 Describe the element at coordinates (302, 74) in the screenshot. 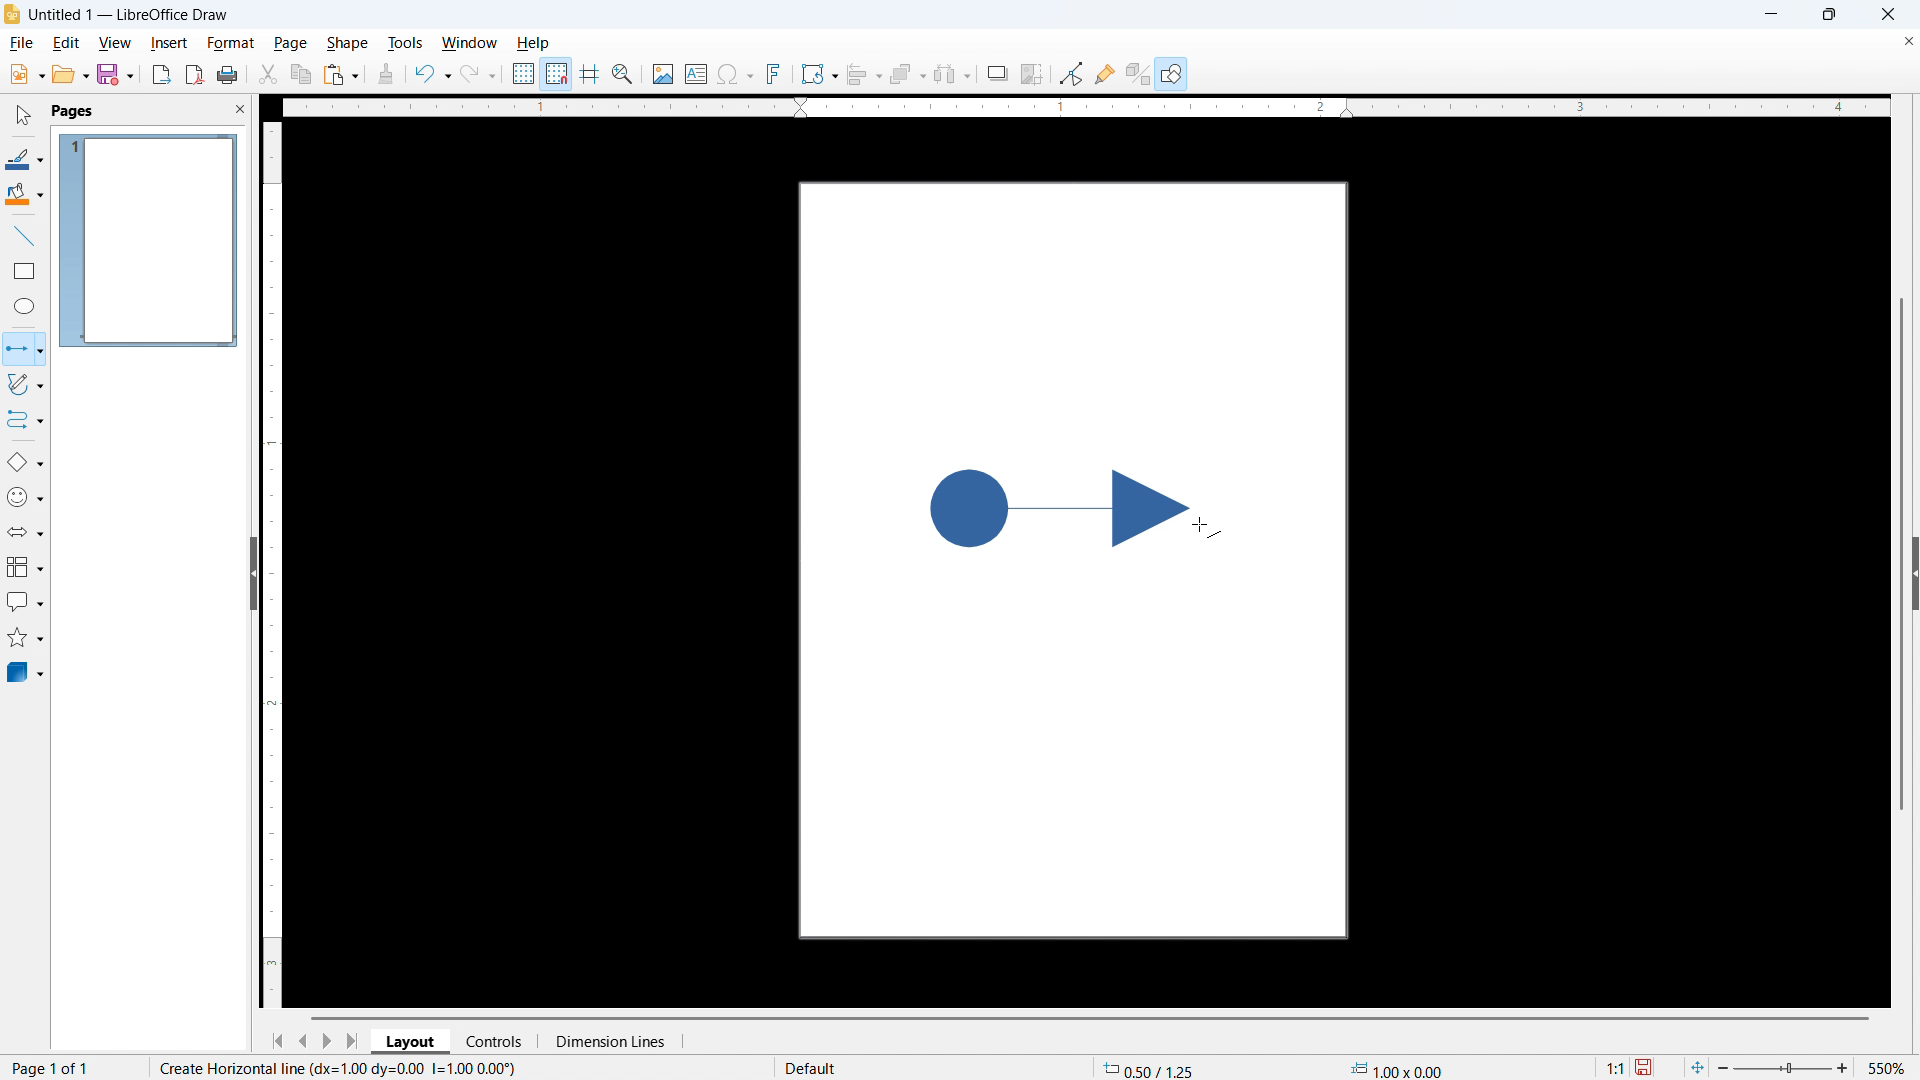

I see `Copy ` at that location.